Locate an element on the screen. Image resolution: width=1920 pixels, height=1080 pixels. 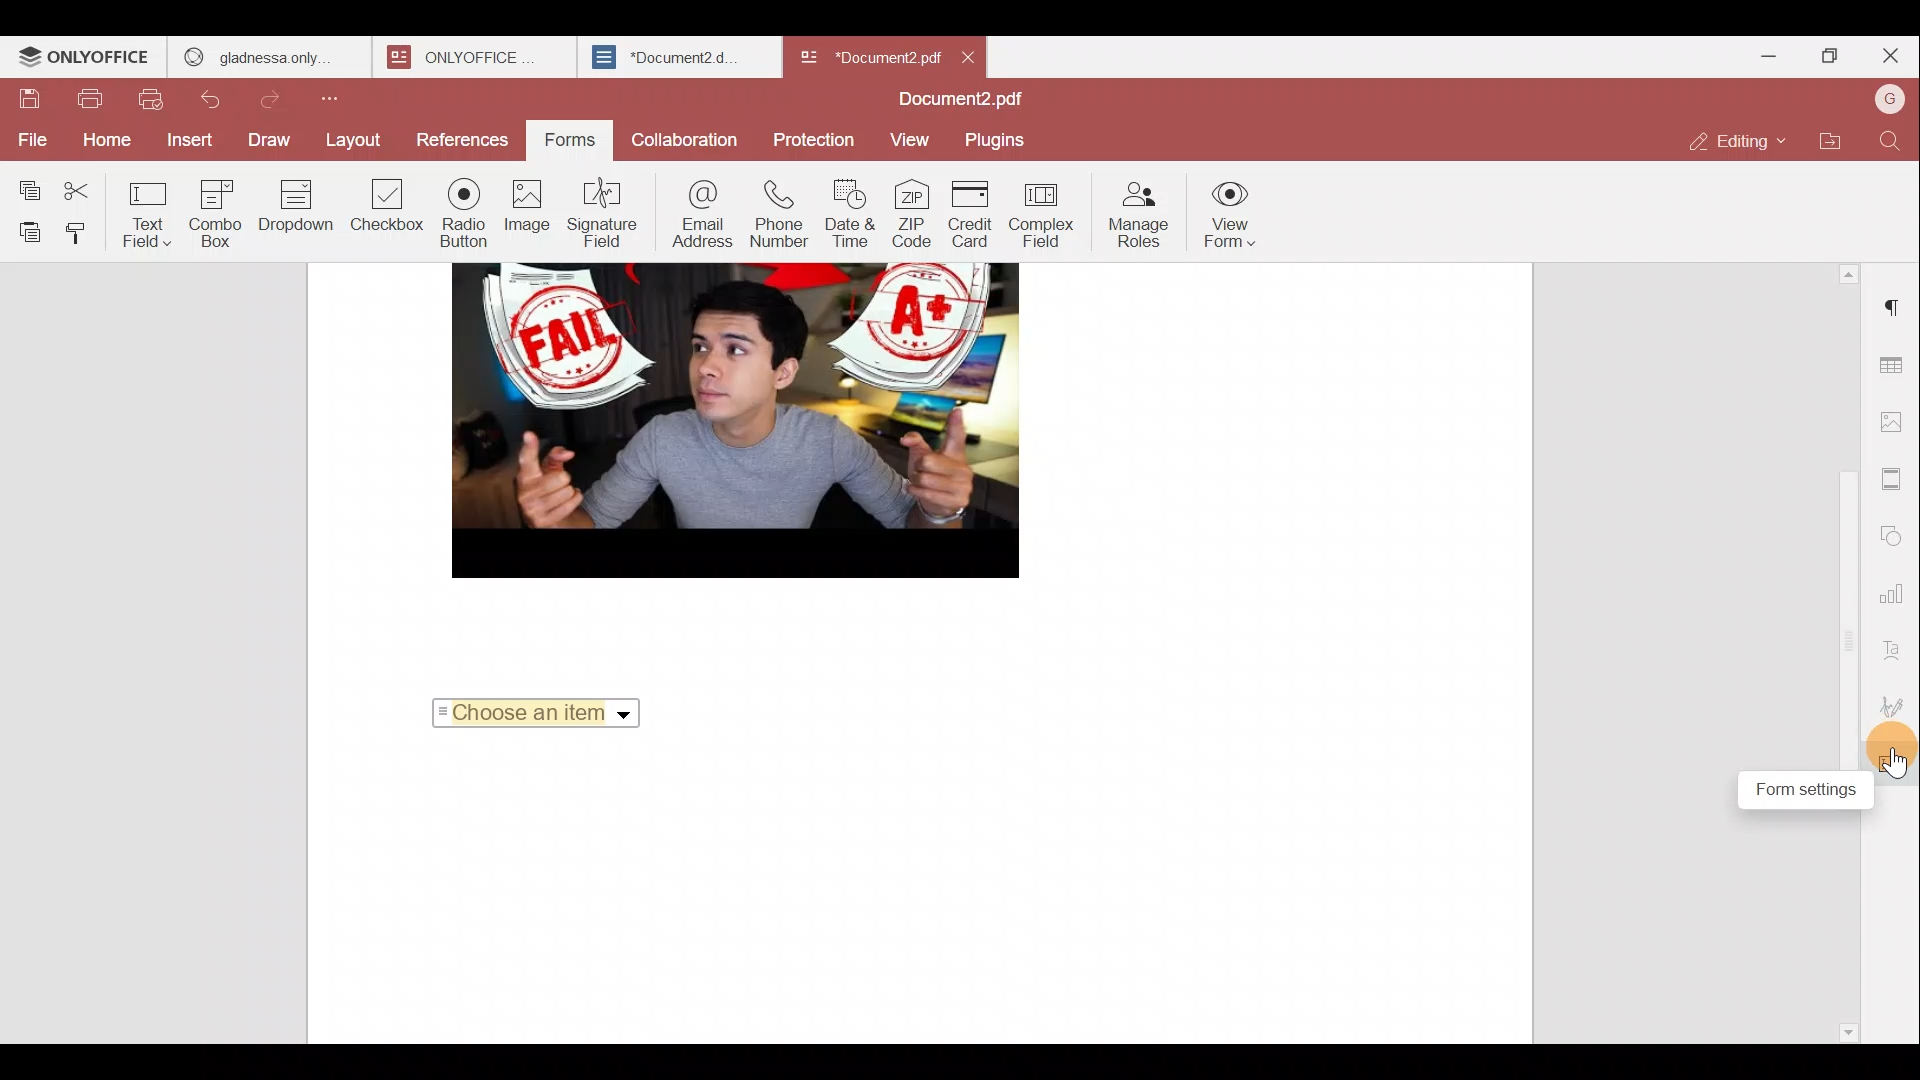
Open file location is located at coordinates (1826, 145).